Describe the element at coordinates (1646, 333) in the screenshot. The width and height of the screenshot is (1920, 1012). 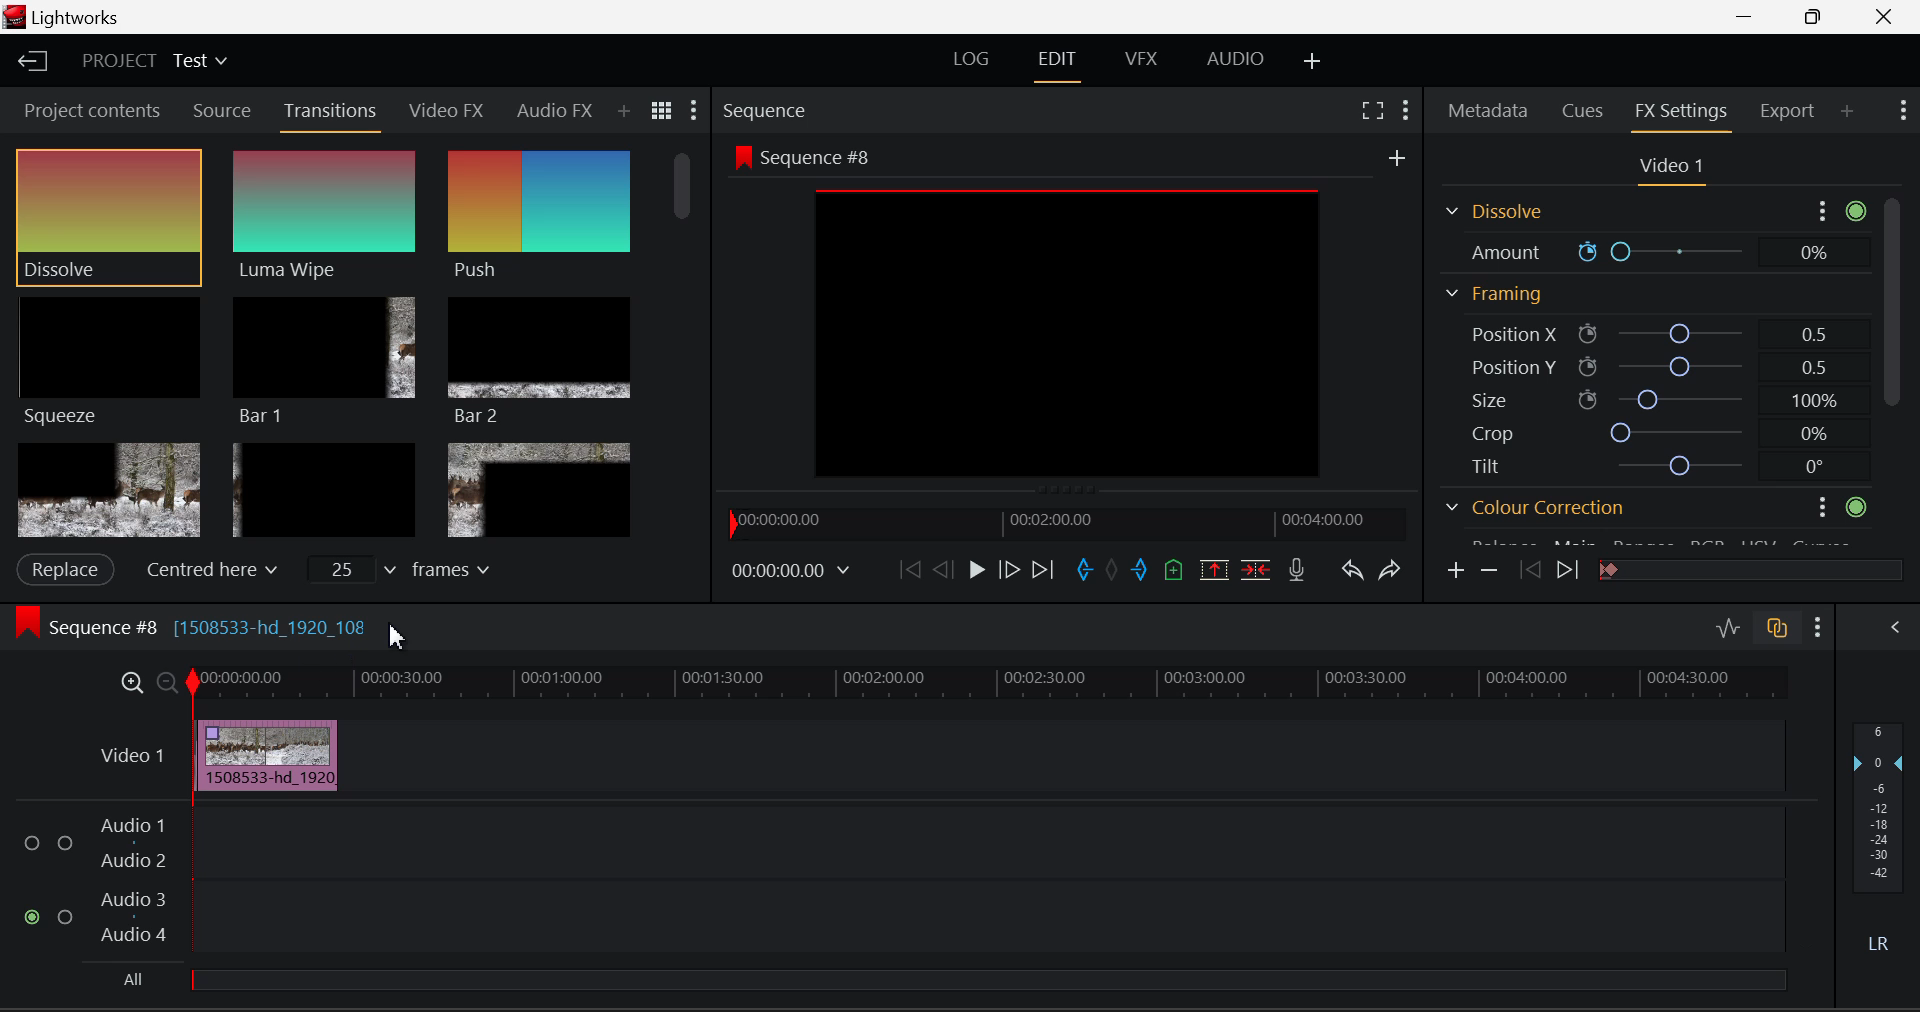
I see `Position X` at that location.